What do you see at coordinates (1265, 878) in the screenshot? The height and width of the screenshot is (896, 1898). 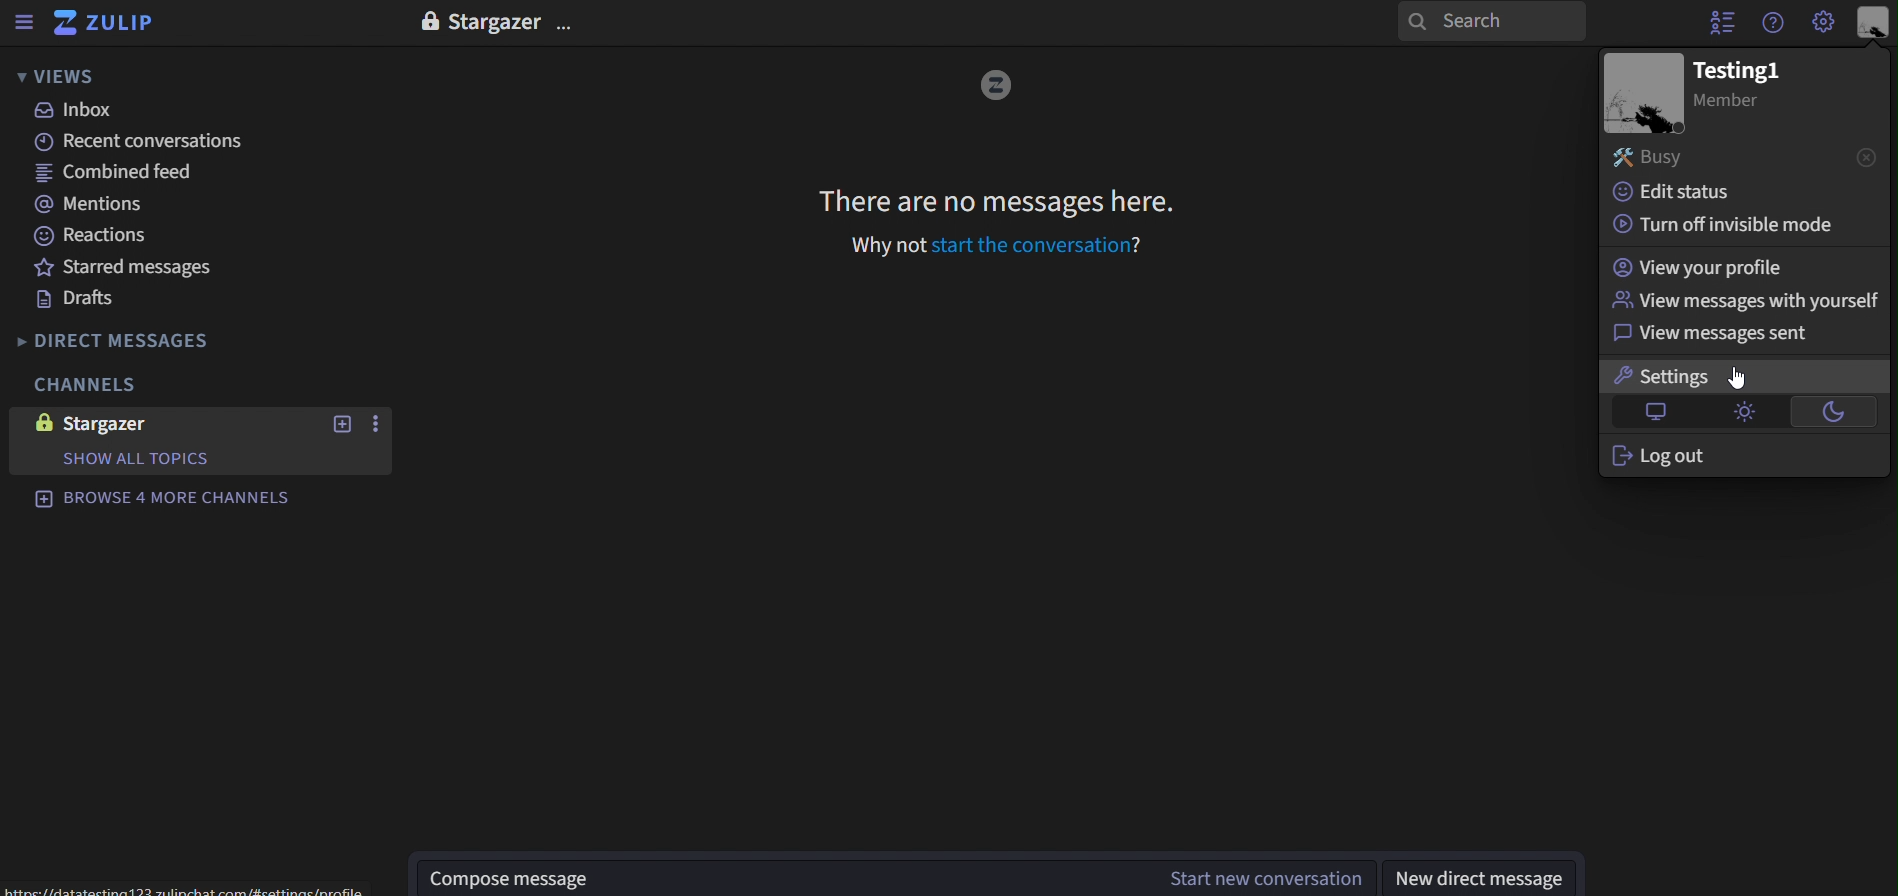 I see `start new conversation` at bounding box center [1265, 878].